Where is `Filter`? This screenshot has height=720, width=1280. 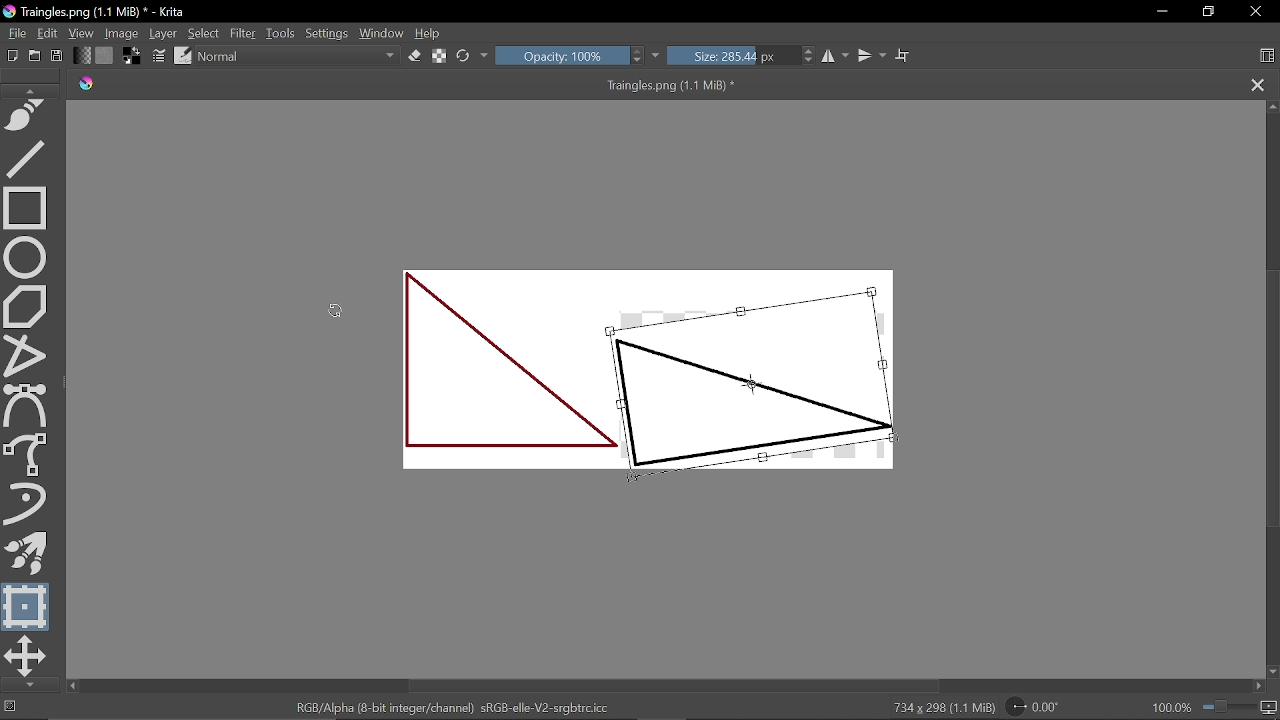 Filter is located at coordinates (242, 33).